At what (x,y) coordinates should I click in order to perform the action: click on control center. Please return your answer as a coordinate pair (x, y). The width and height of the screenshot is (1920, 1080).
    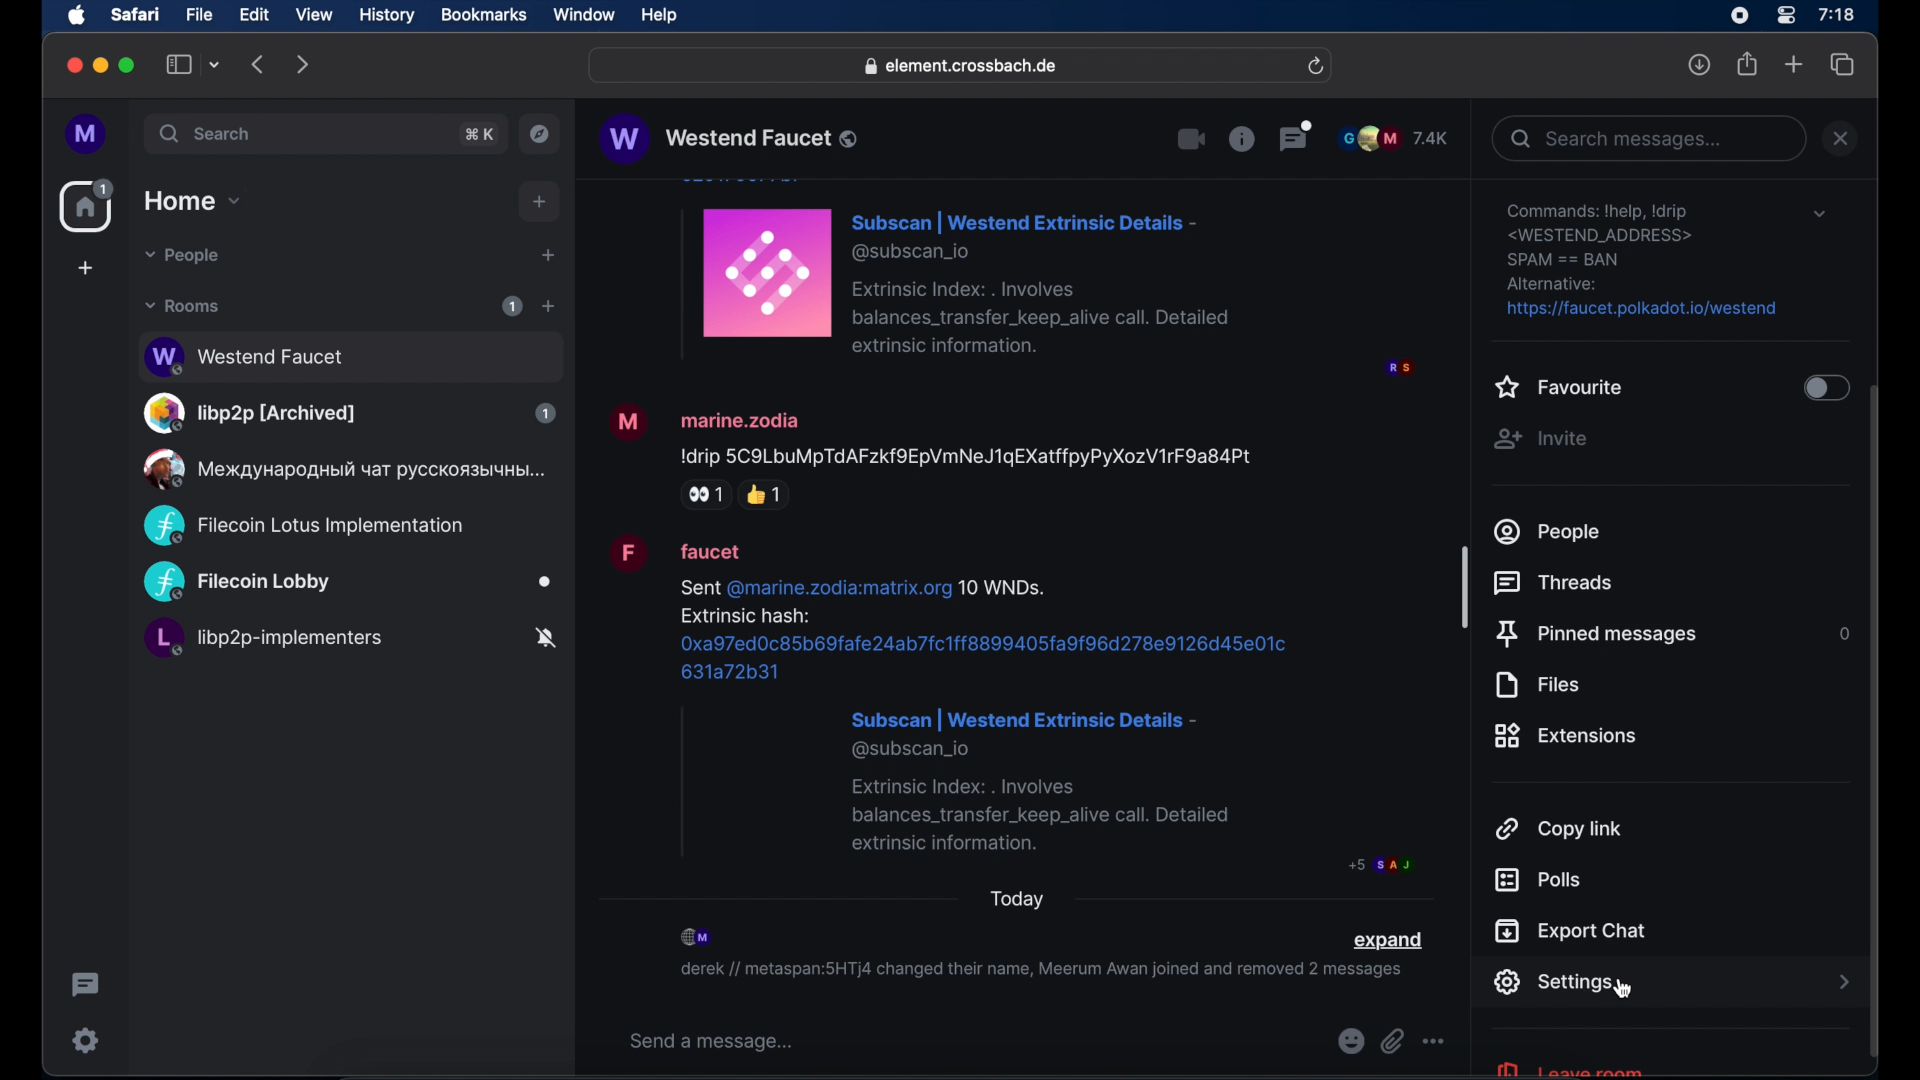
    Looking at the image, I should click on (1784, 16).